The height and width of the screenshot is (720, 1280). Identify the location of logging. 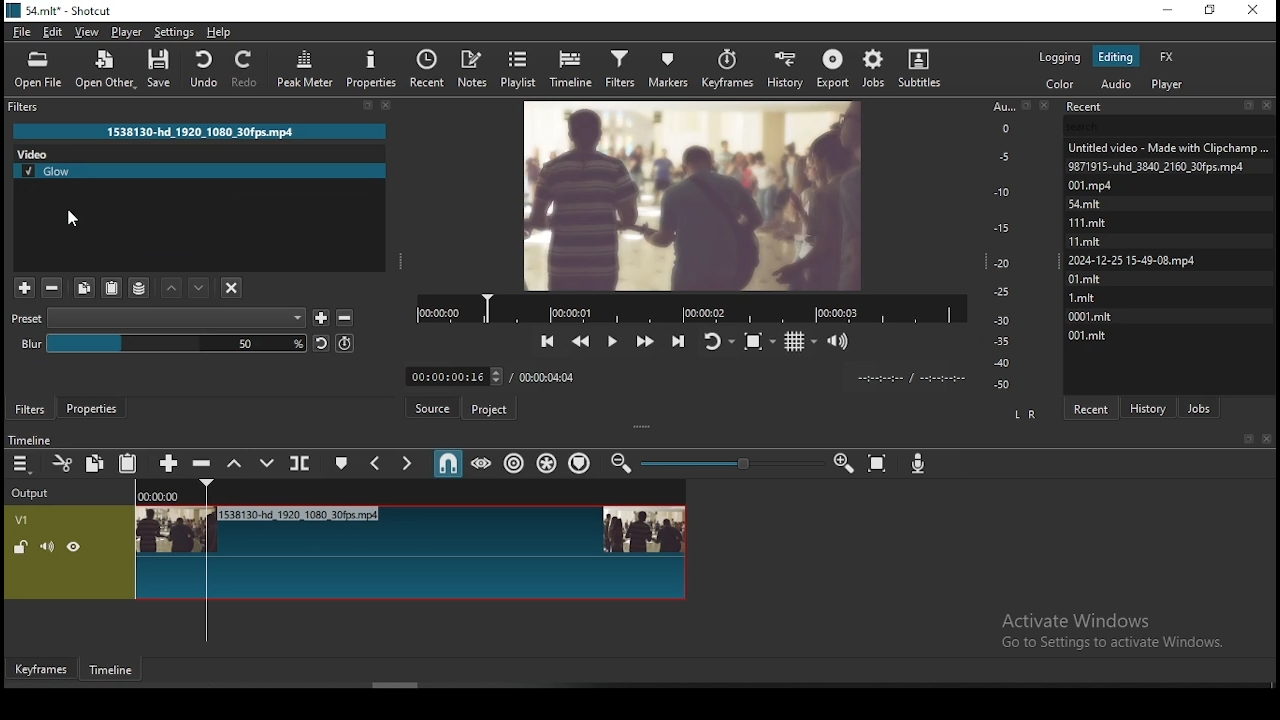
(1062, 55).